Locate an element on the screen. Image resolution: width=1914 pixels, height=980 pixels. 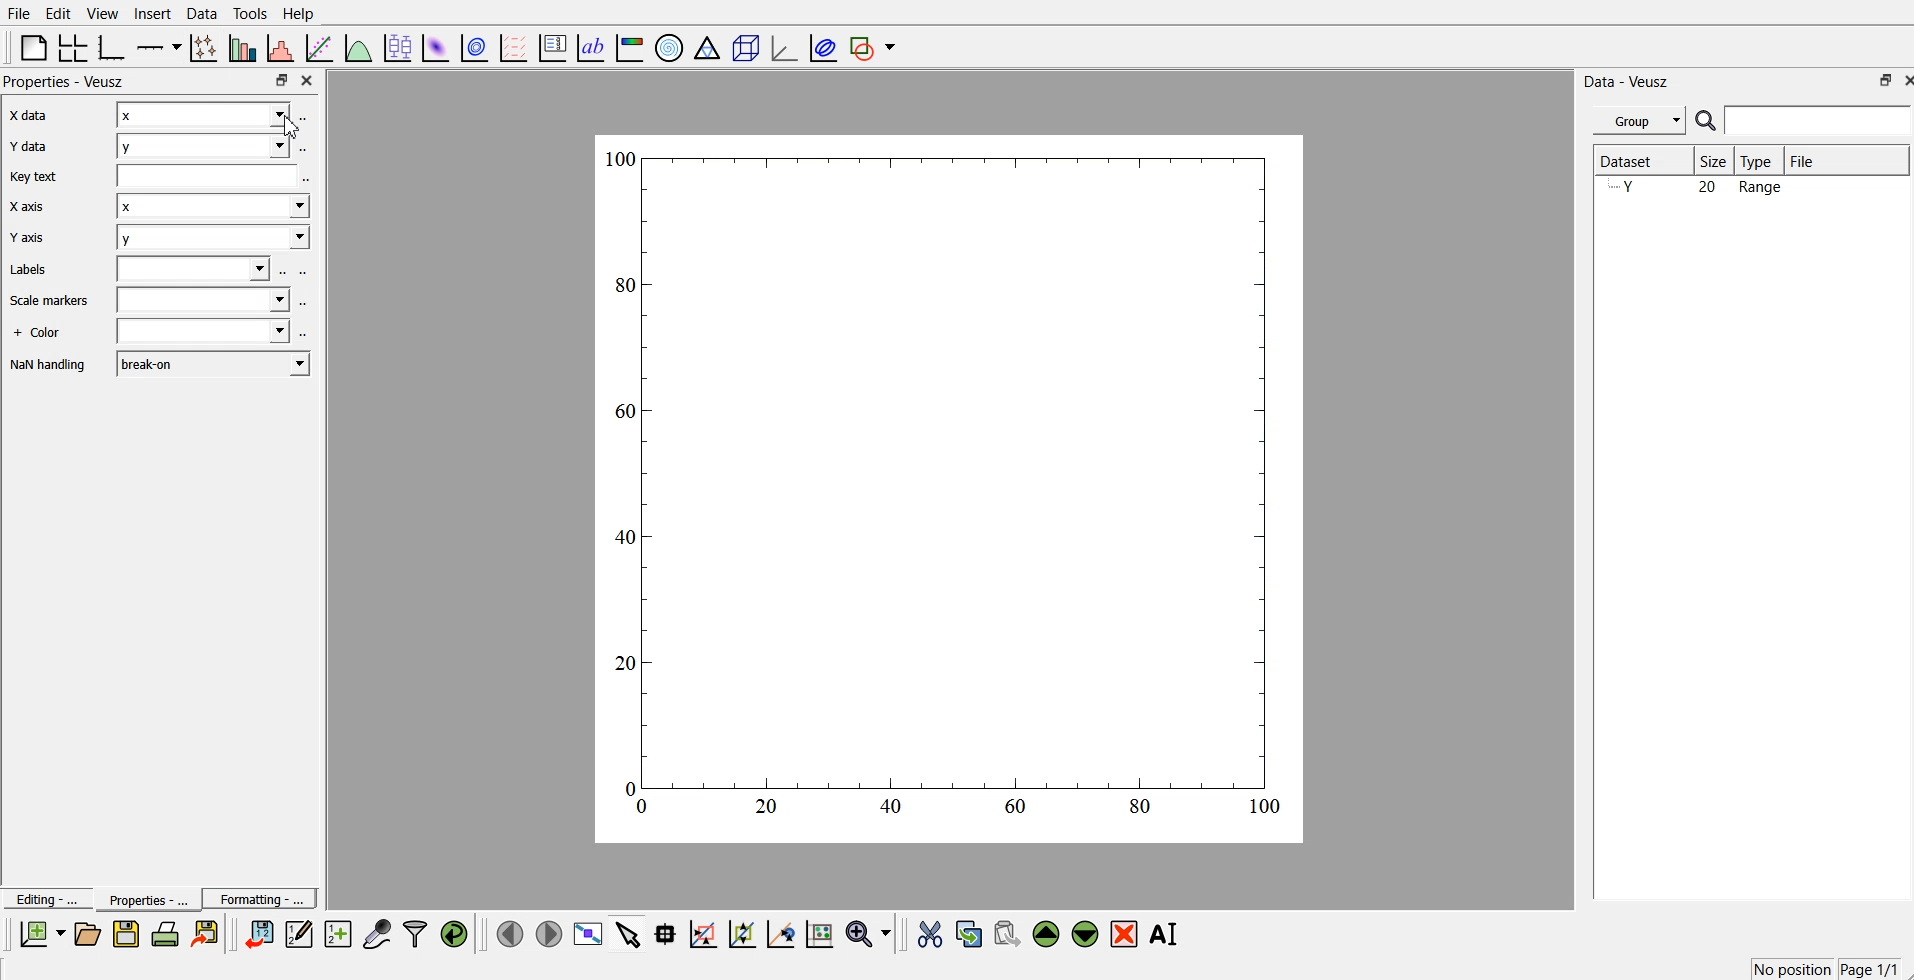
cursor is located at coordinates (293, 130).